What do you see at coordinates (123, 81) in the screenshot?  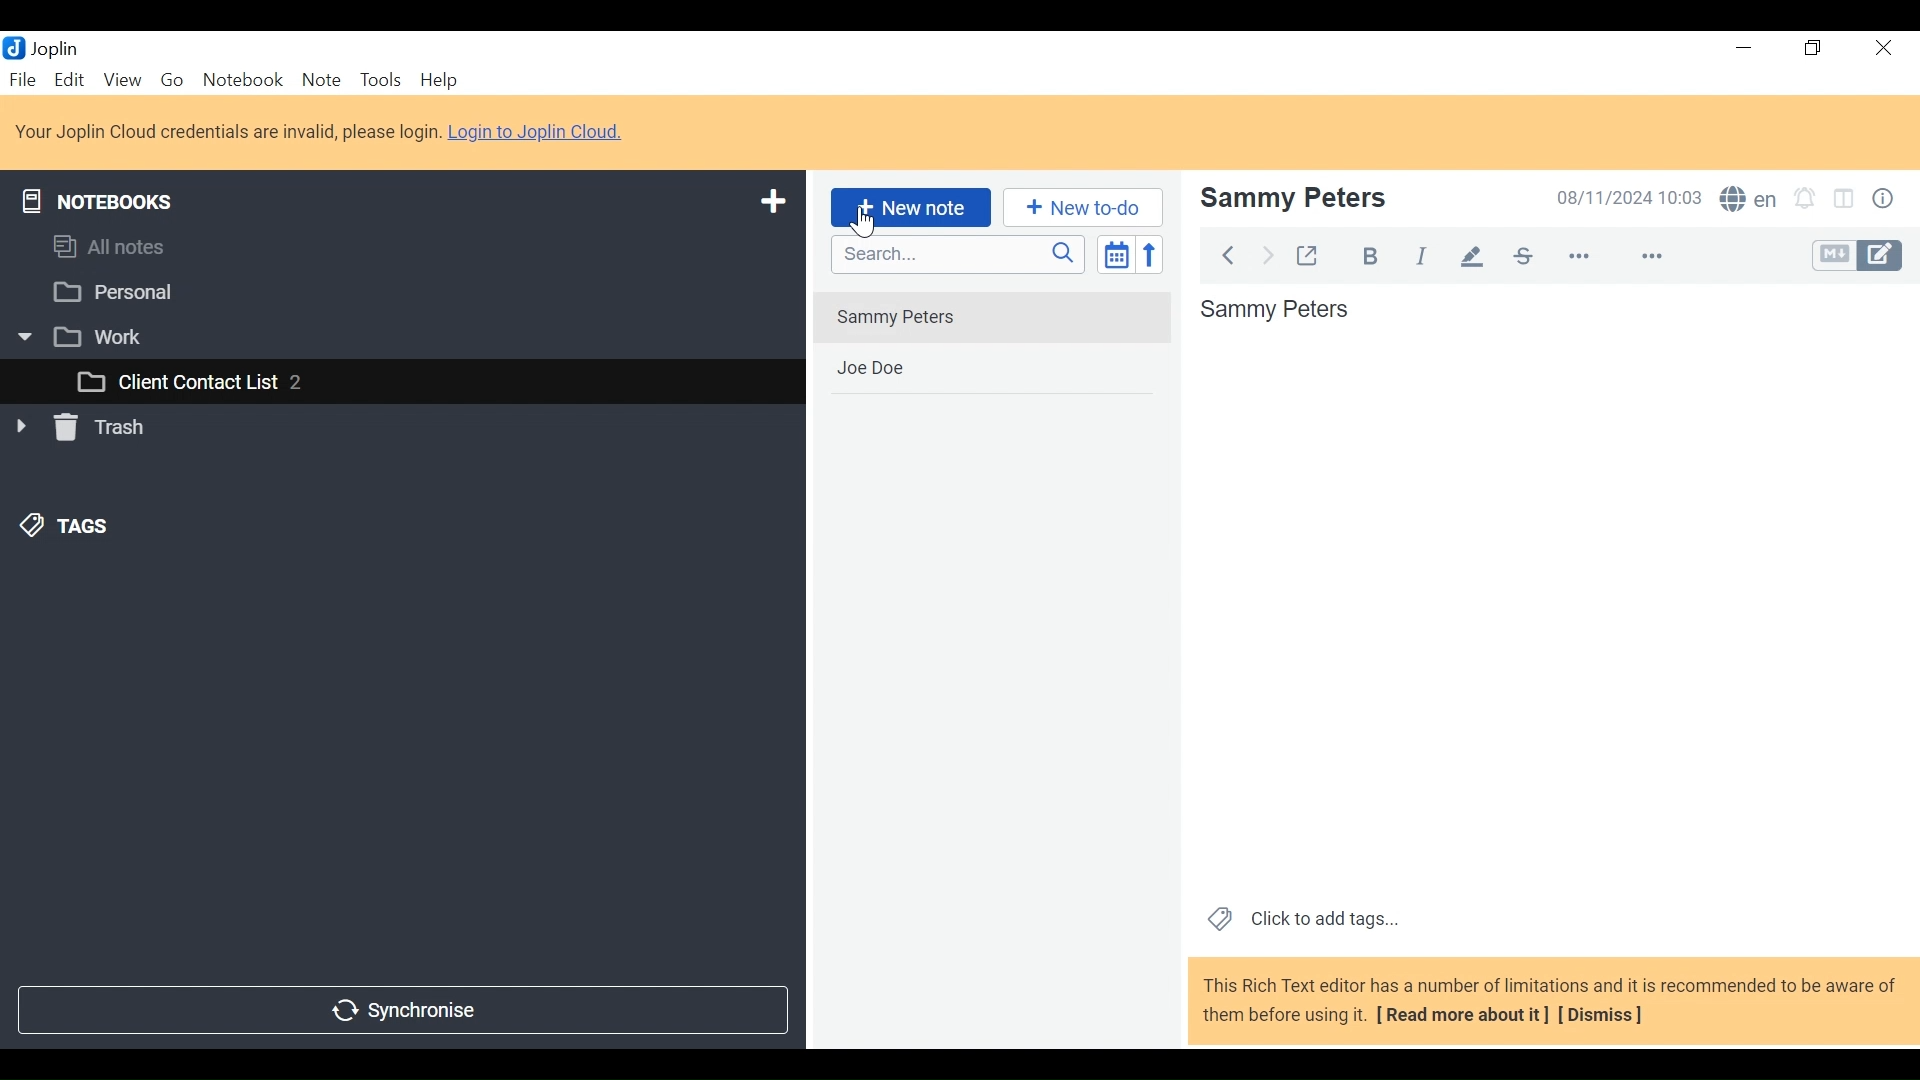 I see `View` at bounding box center [123, 81].